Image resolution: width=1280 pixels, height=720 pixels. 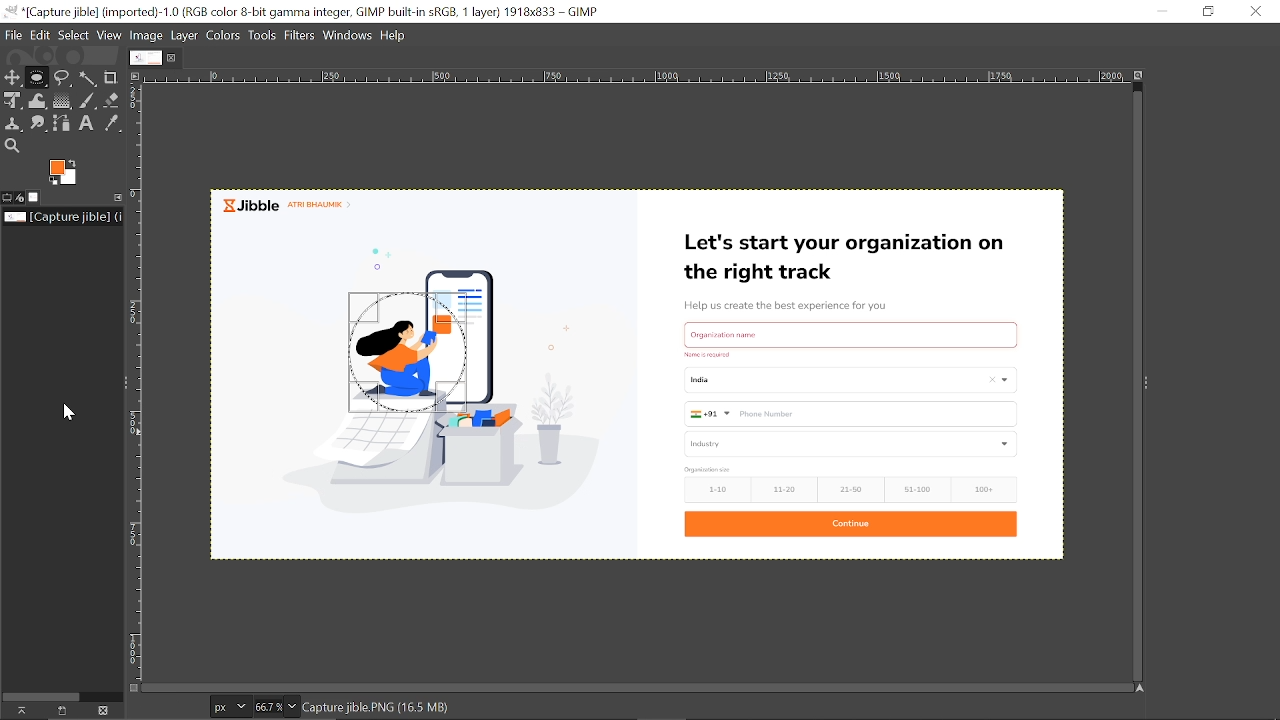 I want to click on Configure this tab, so click(x=119, y=196).